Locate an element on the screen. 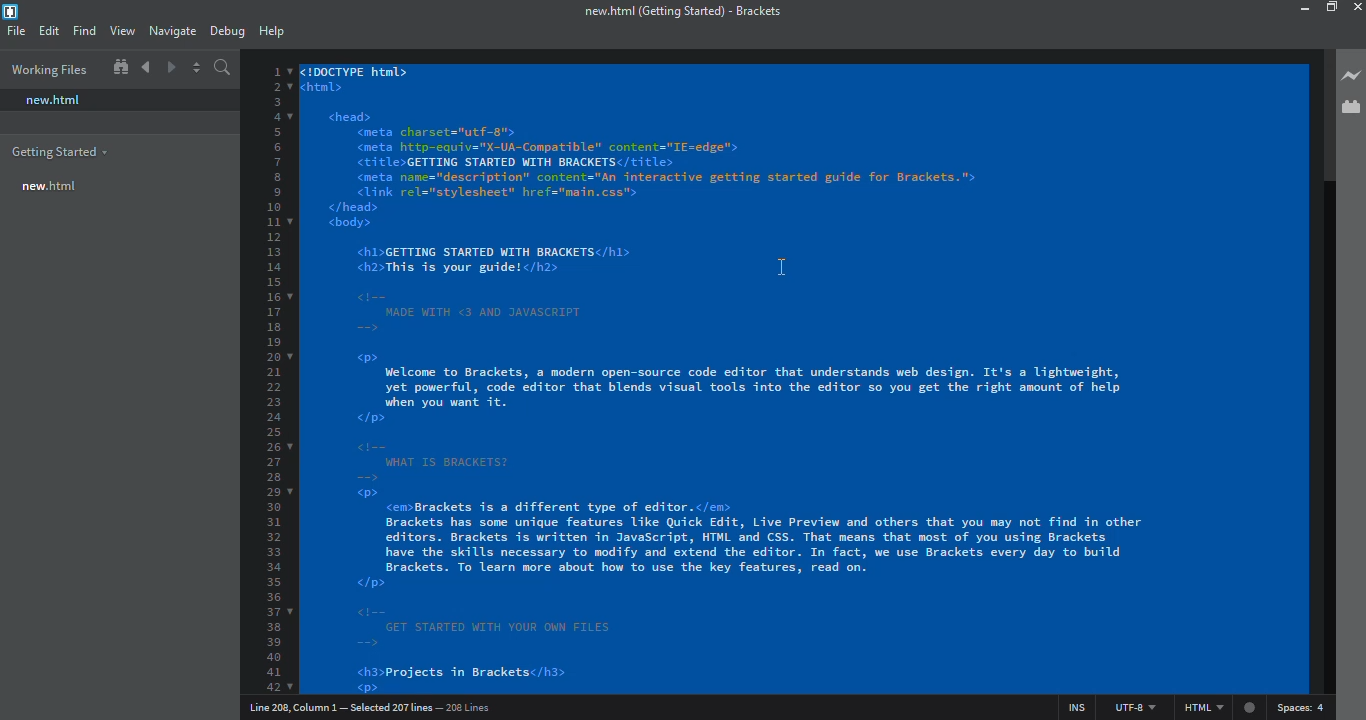  ins is located at coordinates (1074, 704).